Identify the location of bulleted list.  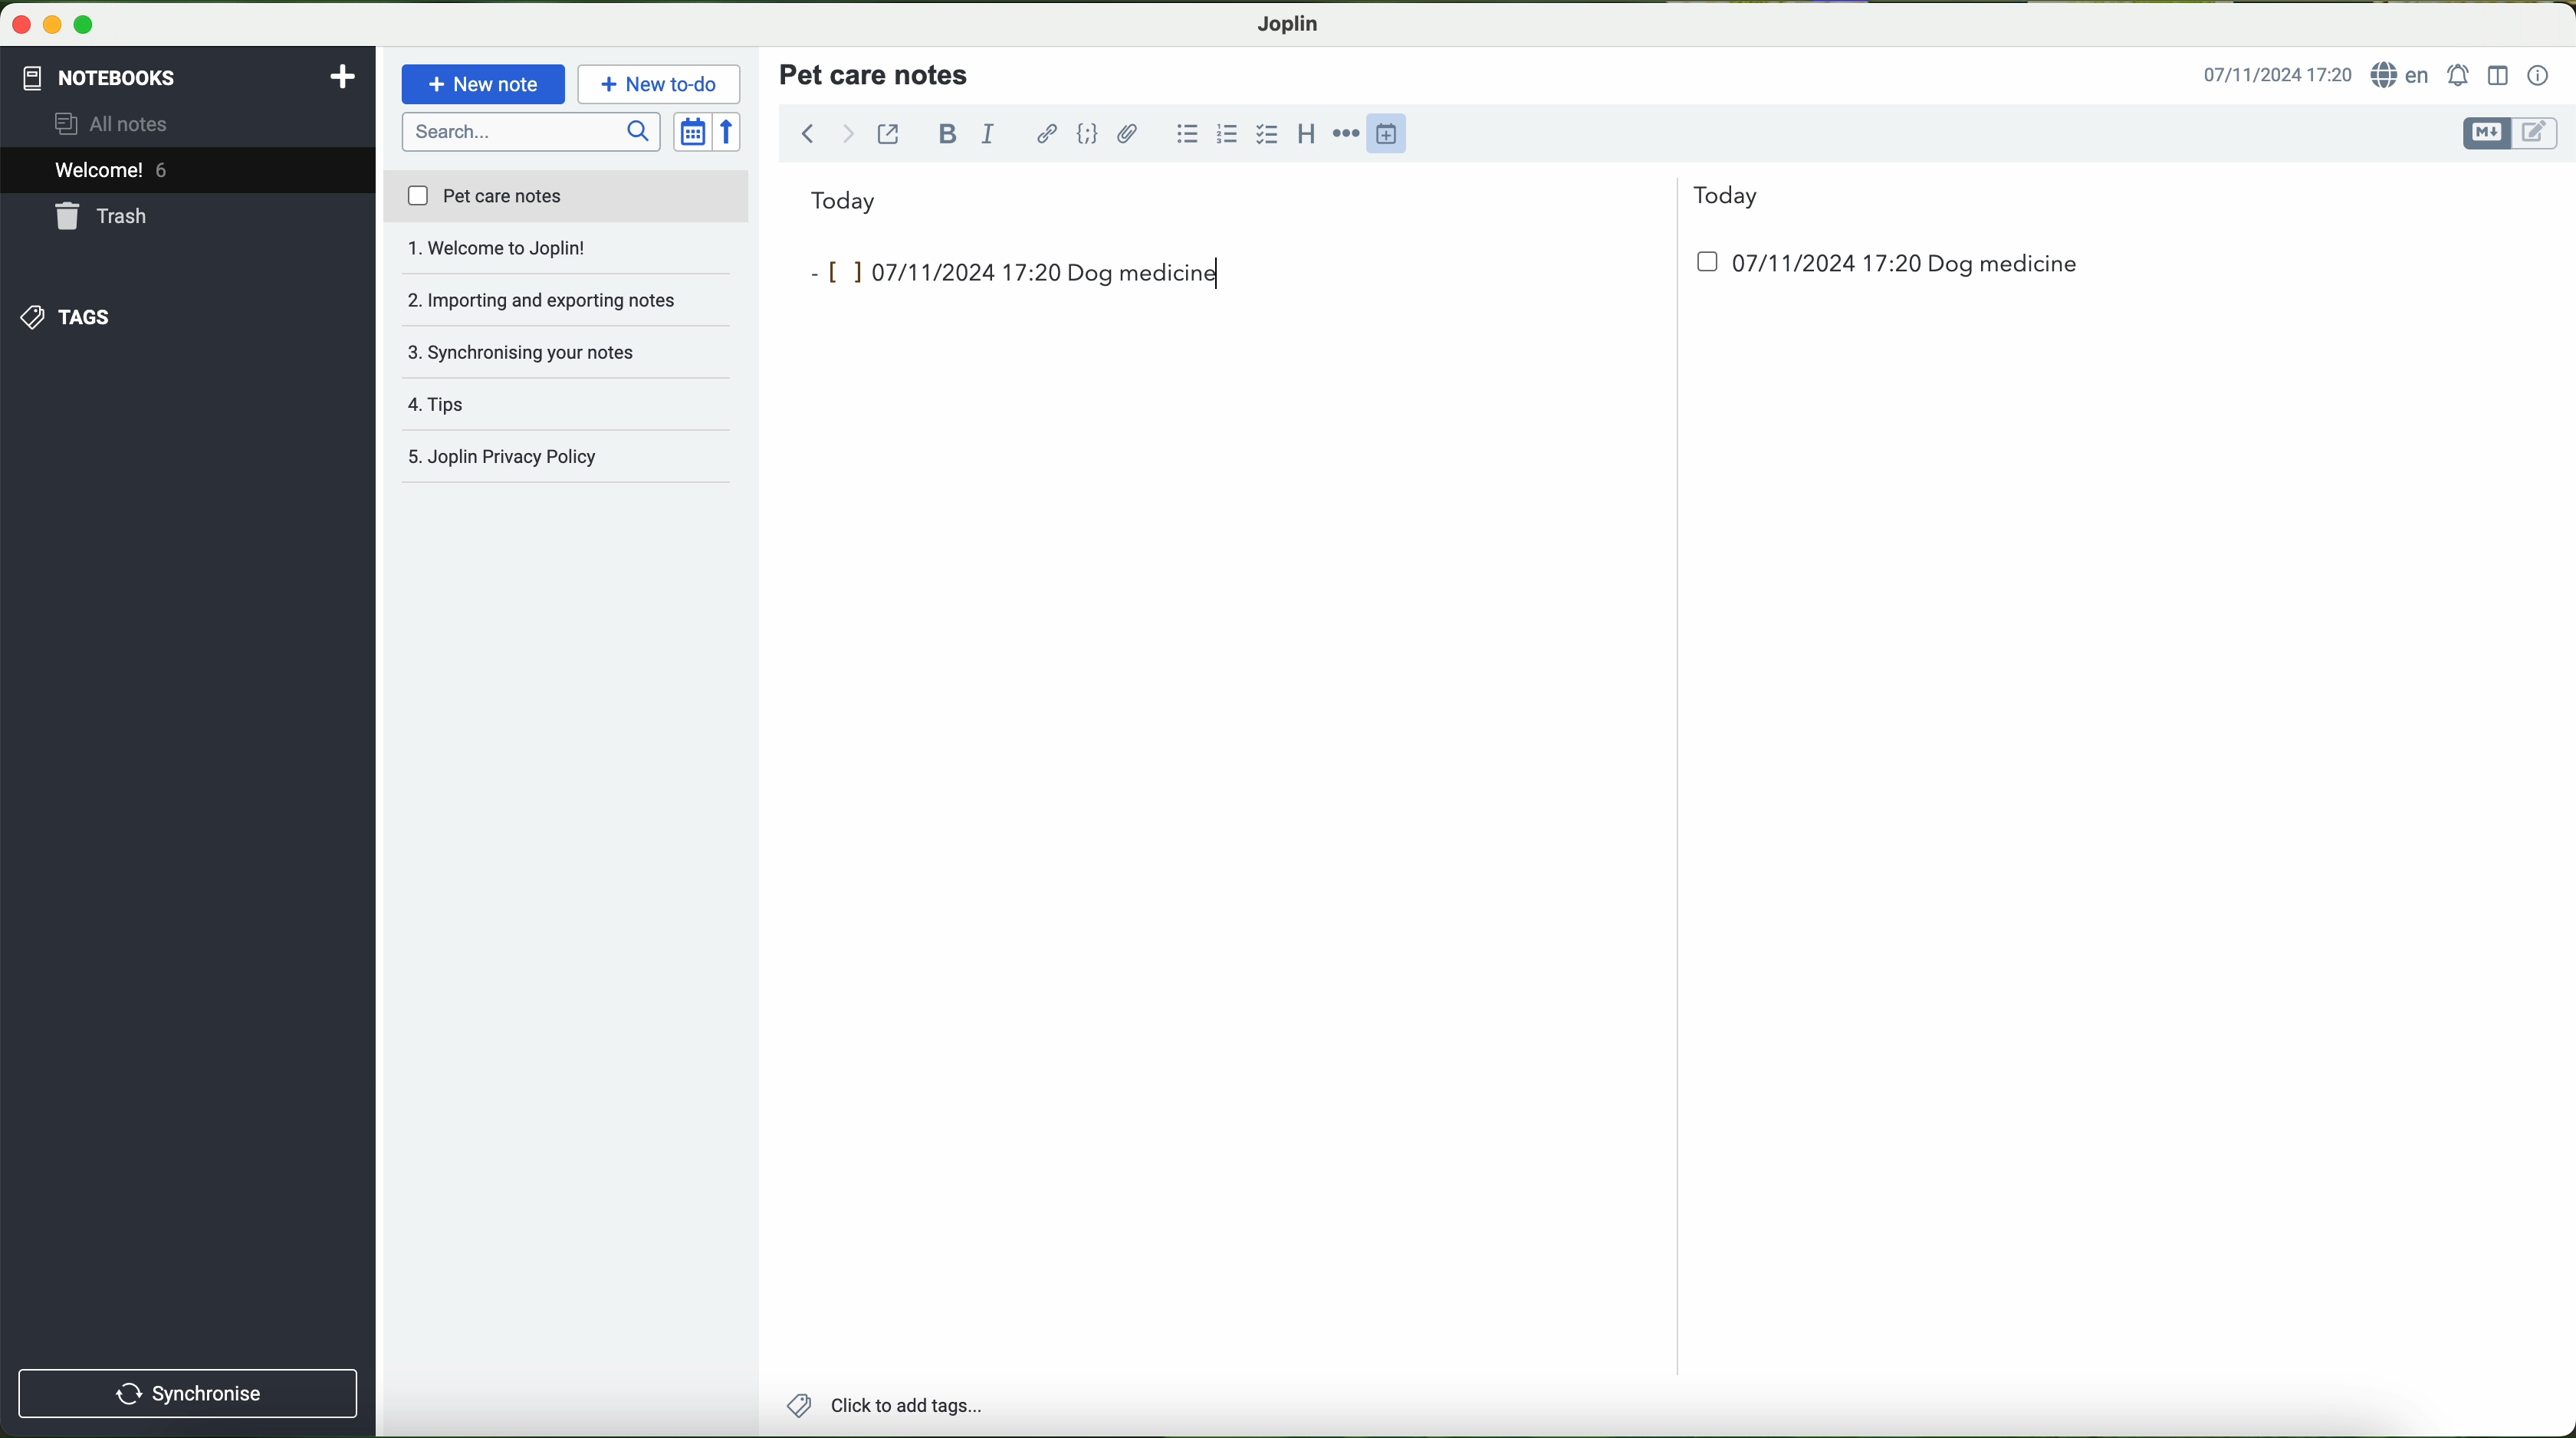
(1184, 134).